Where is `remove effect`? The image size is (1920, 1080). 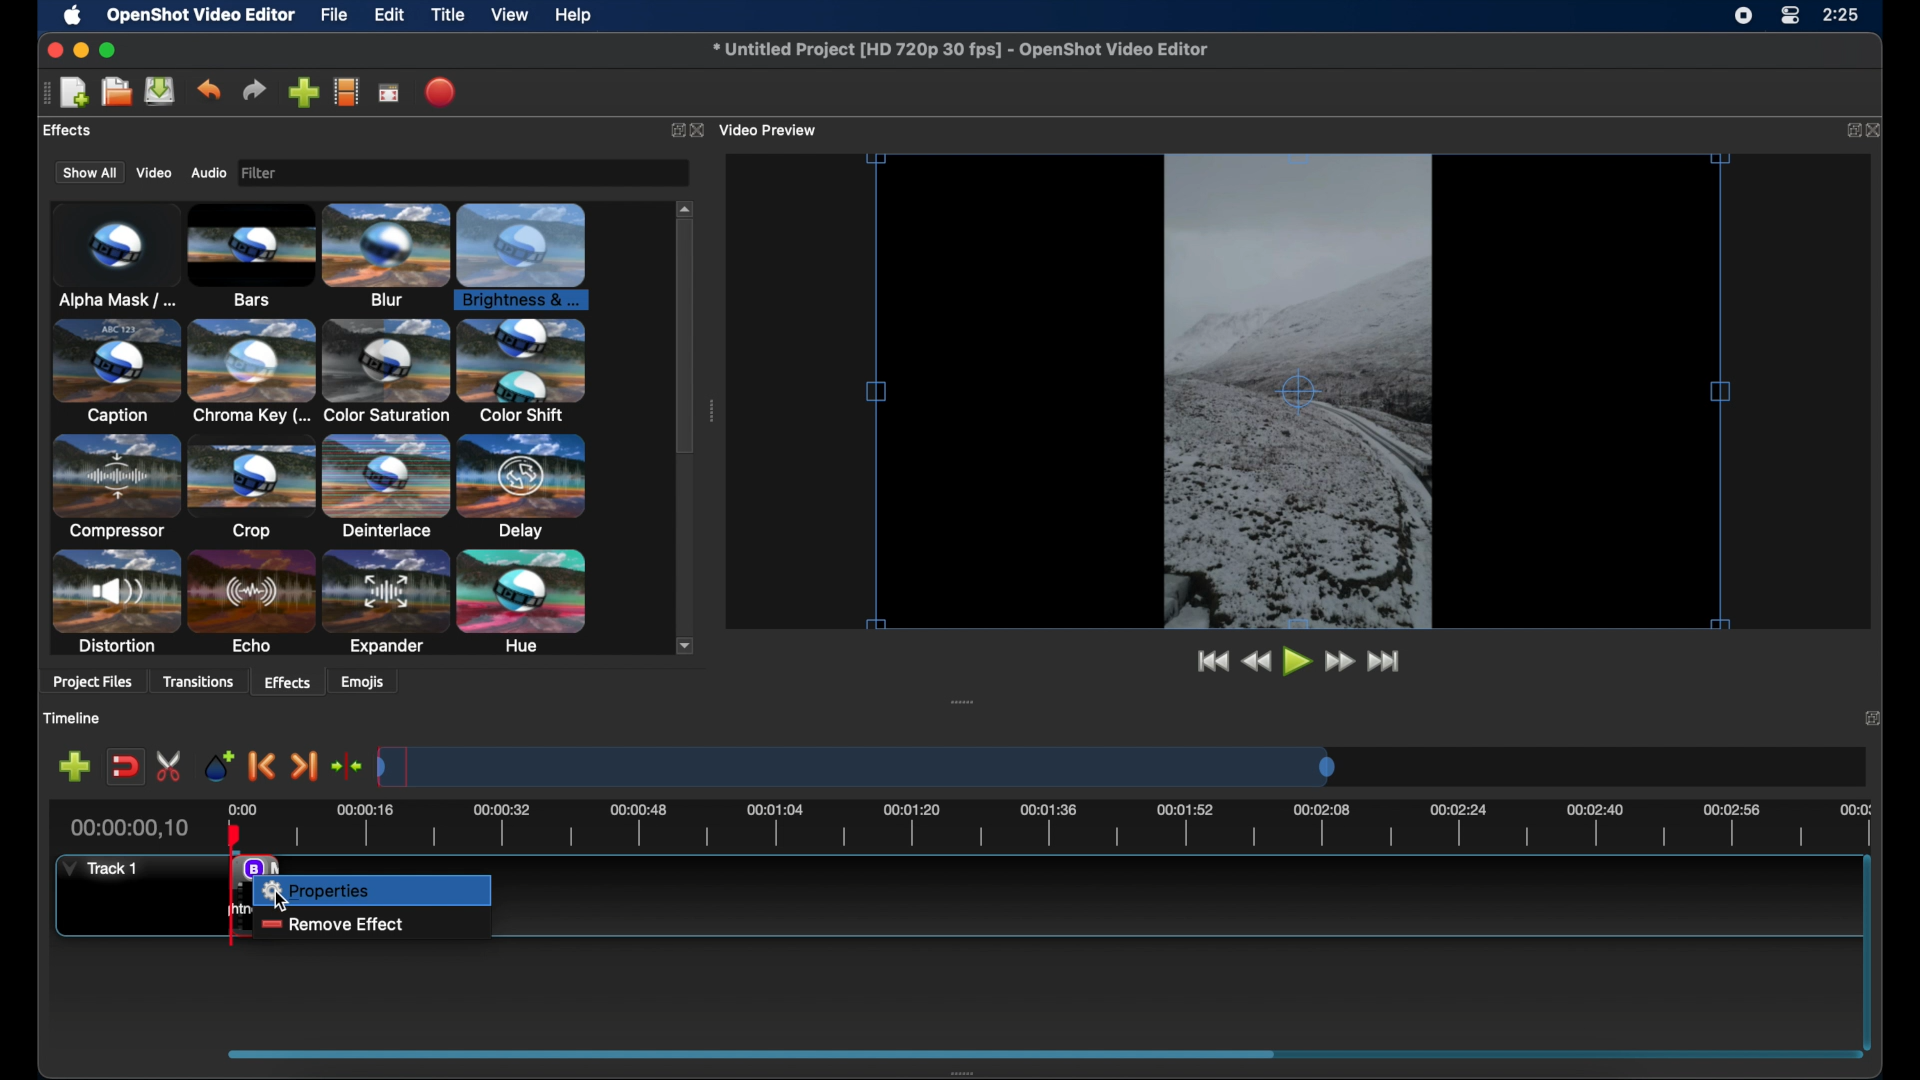 remove effect is located at coordinates (329, 924).